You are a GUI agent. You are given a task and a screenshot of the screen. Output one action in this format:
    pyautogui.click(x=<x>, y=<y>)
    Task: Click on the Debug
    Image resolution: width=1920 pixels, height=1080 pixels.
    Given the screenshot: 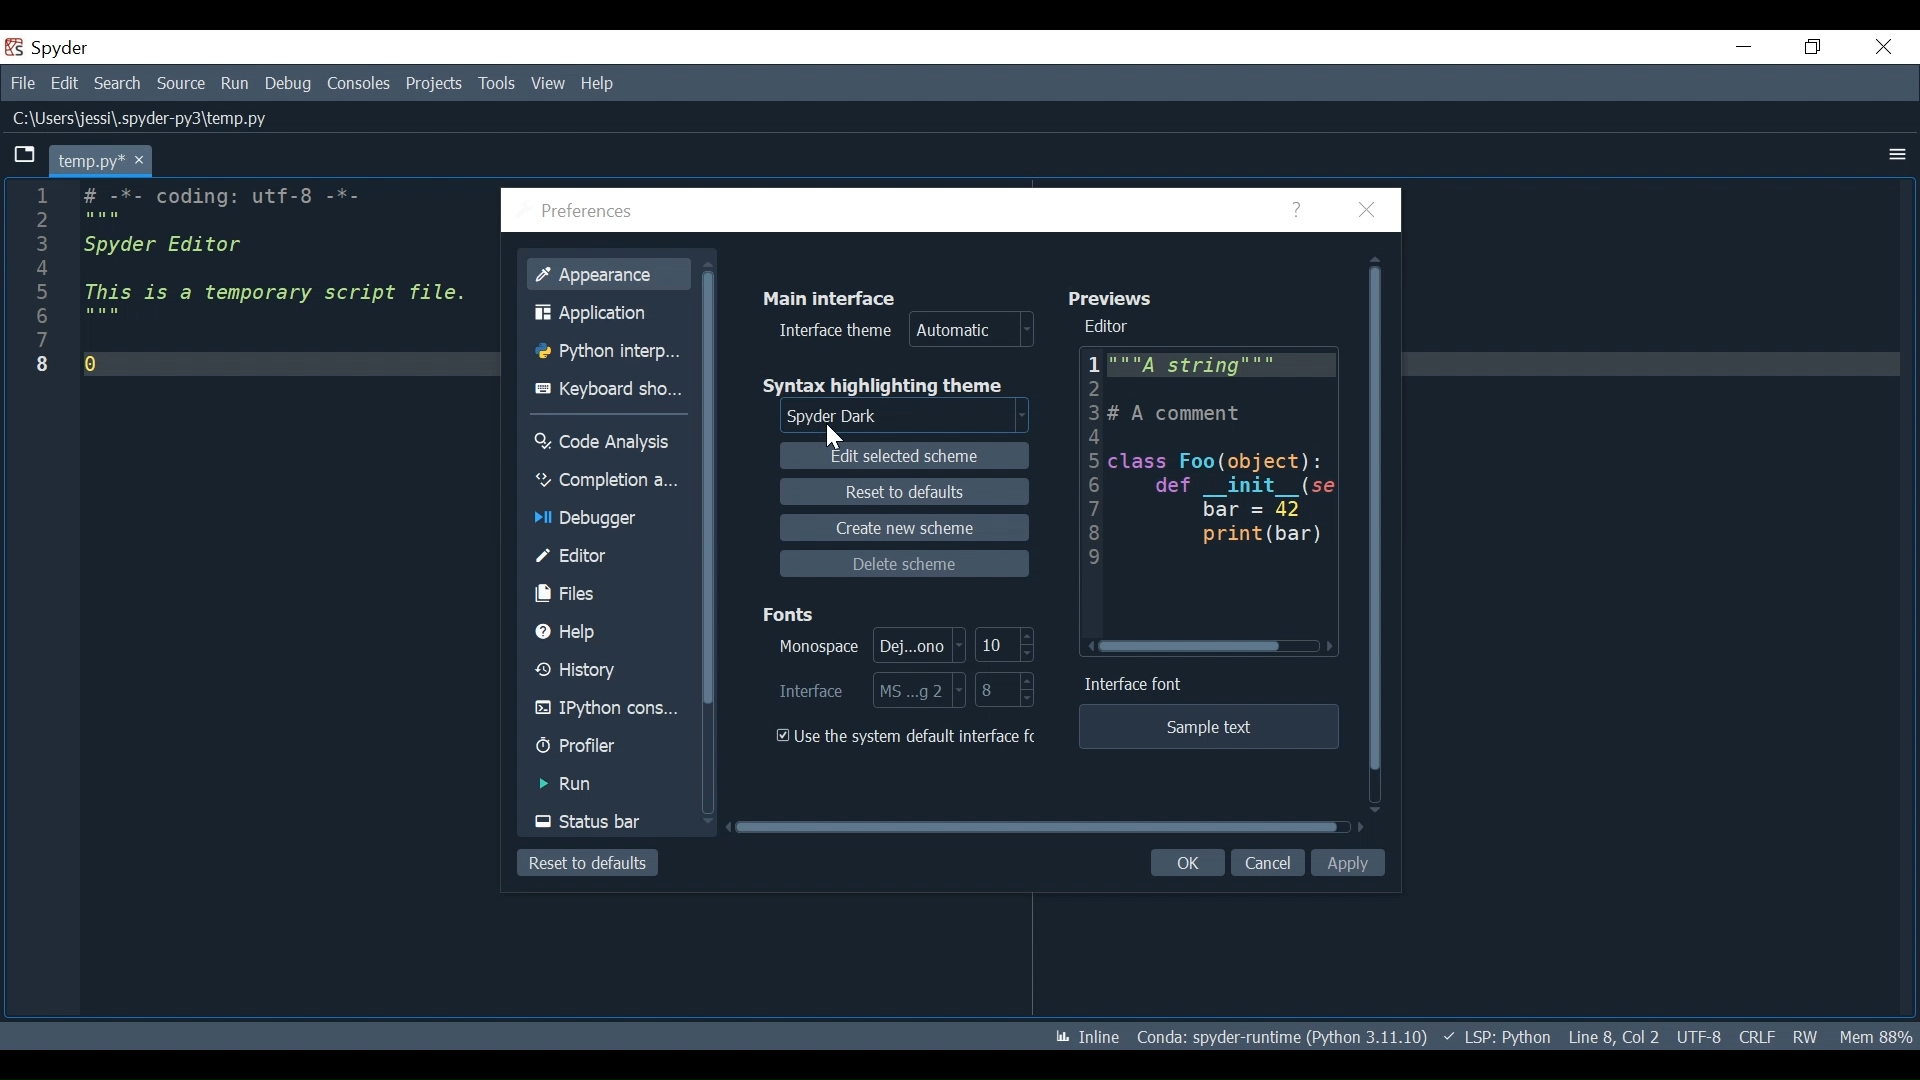 What is the action you would take?
    pyautogui.click(x=287, y=83)
    